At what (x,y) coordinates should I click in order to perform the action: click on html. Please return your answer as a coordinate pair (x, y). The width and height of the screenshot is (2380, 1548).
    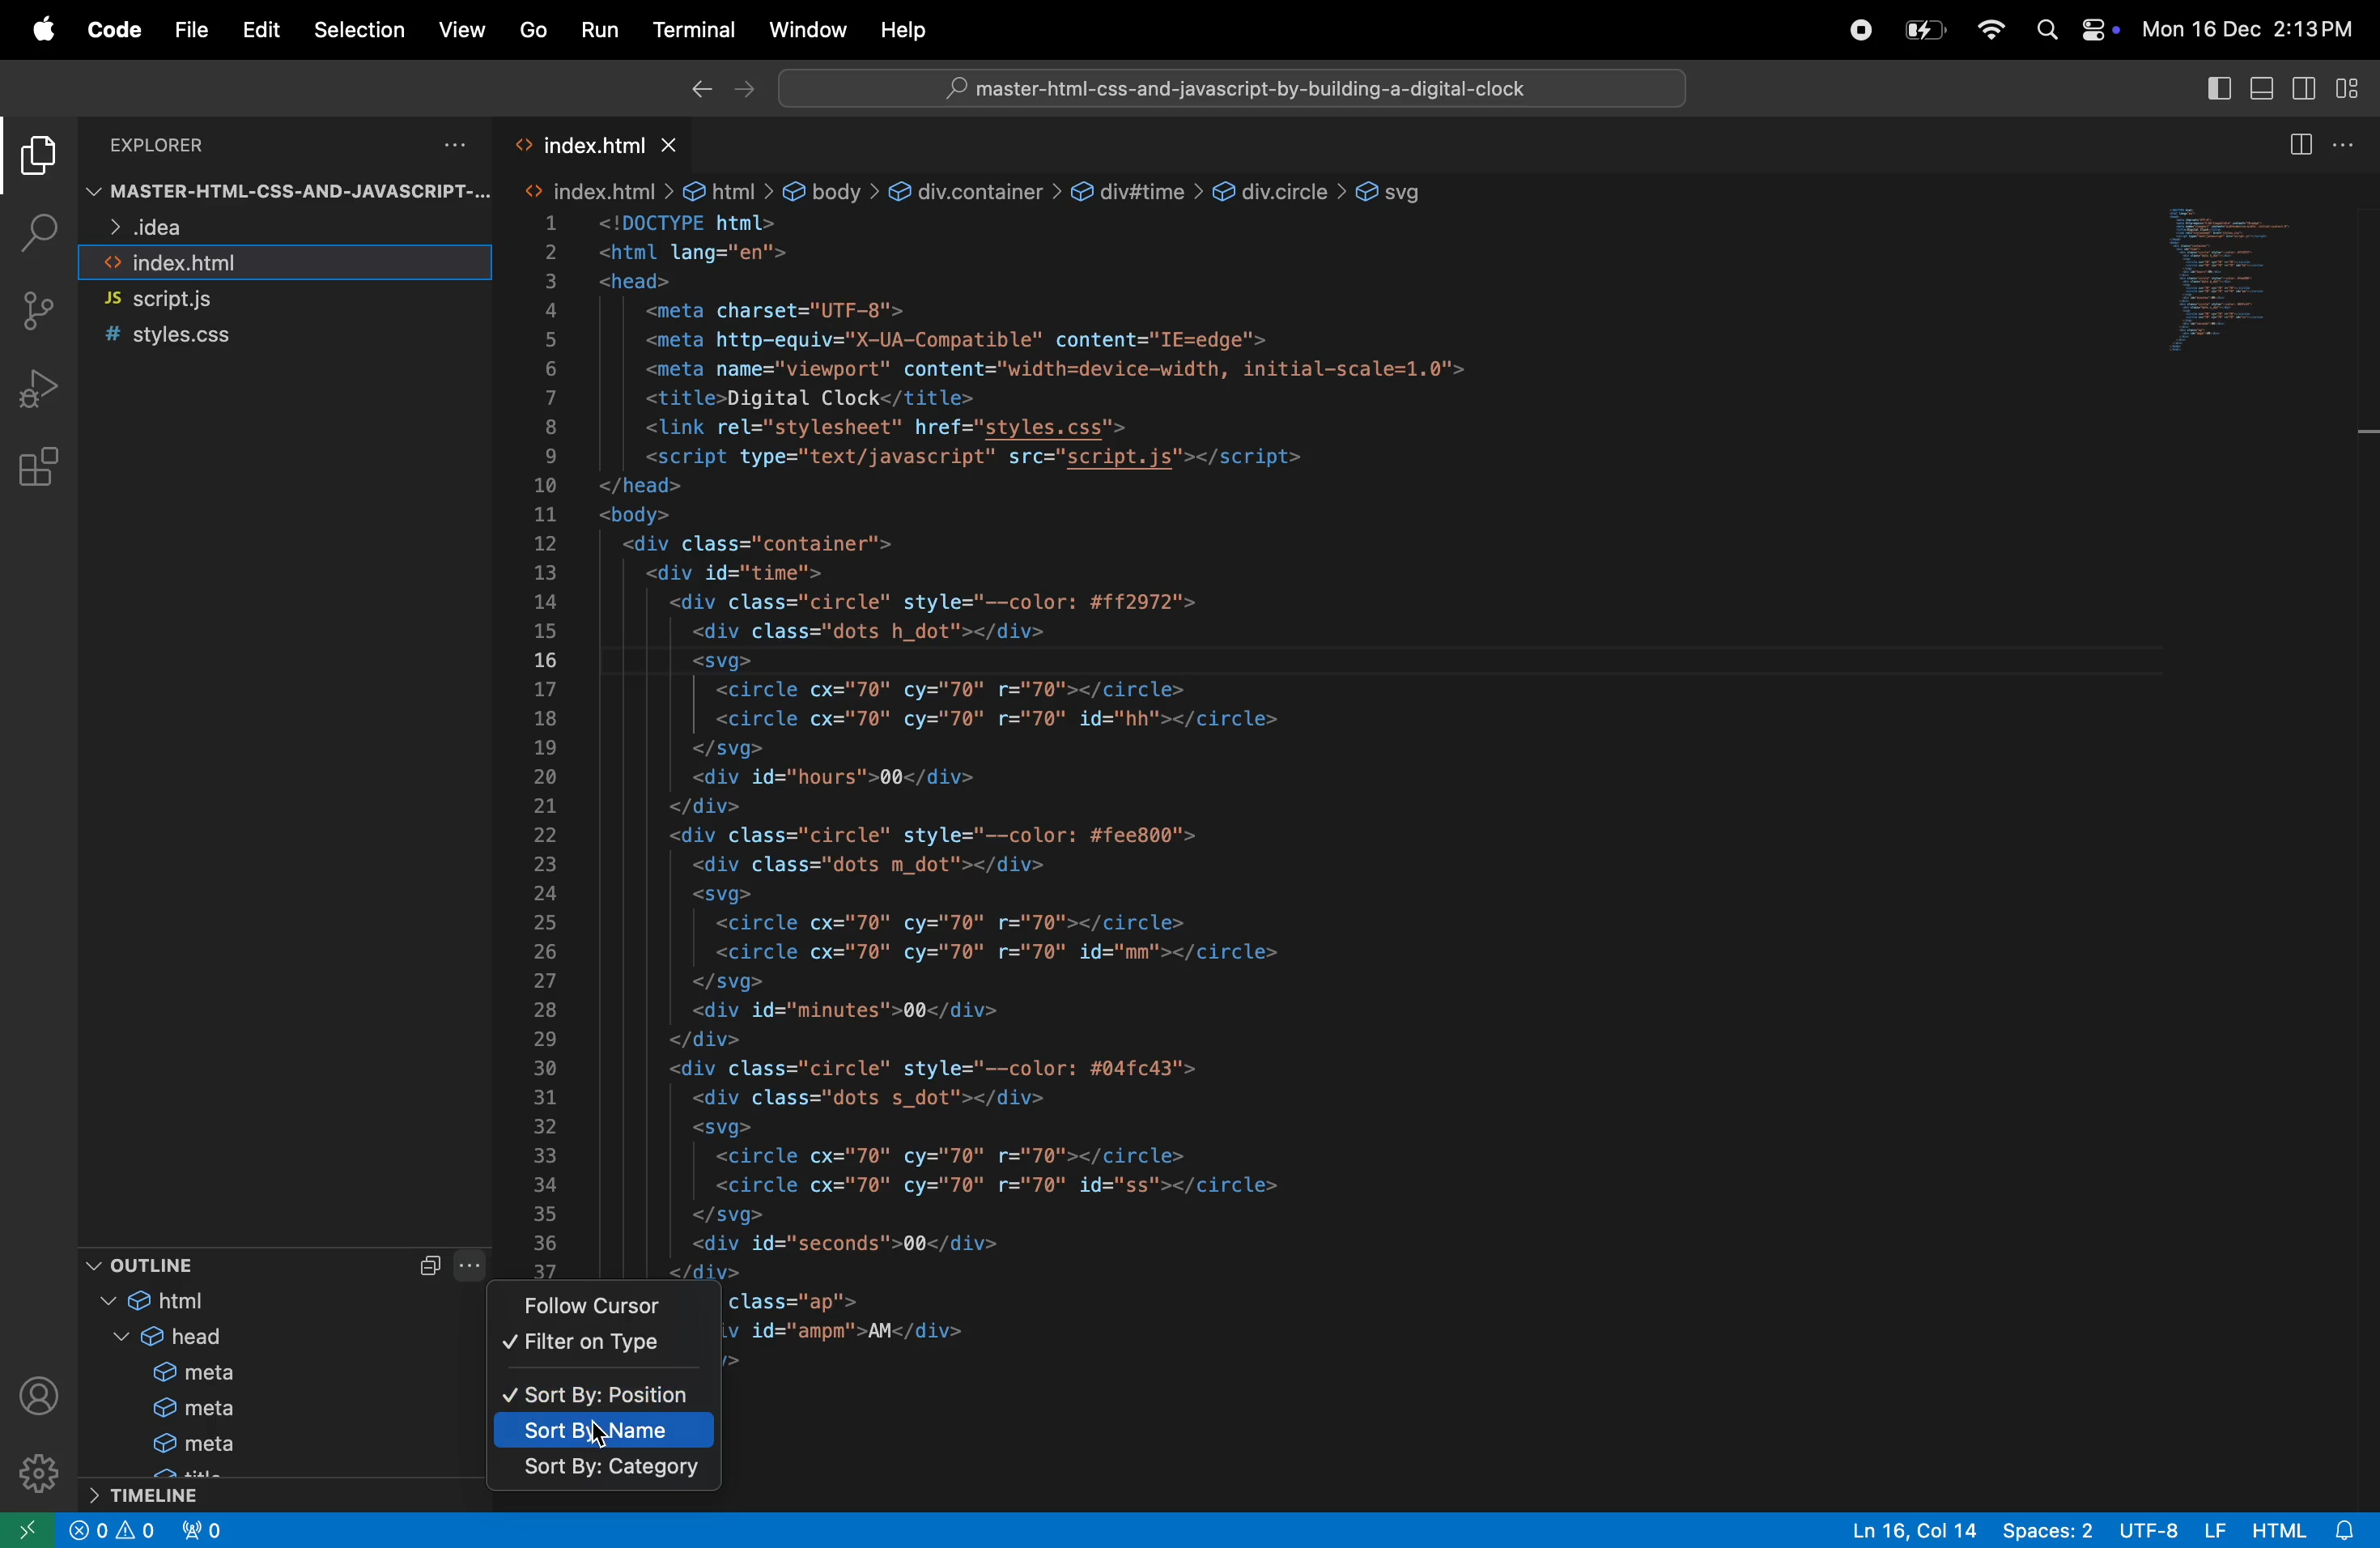
    Looking at the image, I should click on (279, 1299).